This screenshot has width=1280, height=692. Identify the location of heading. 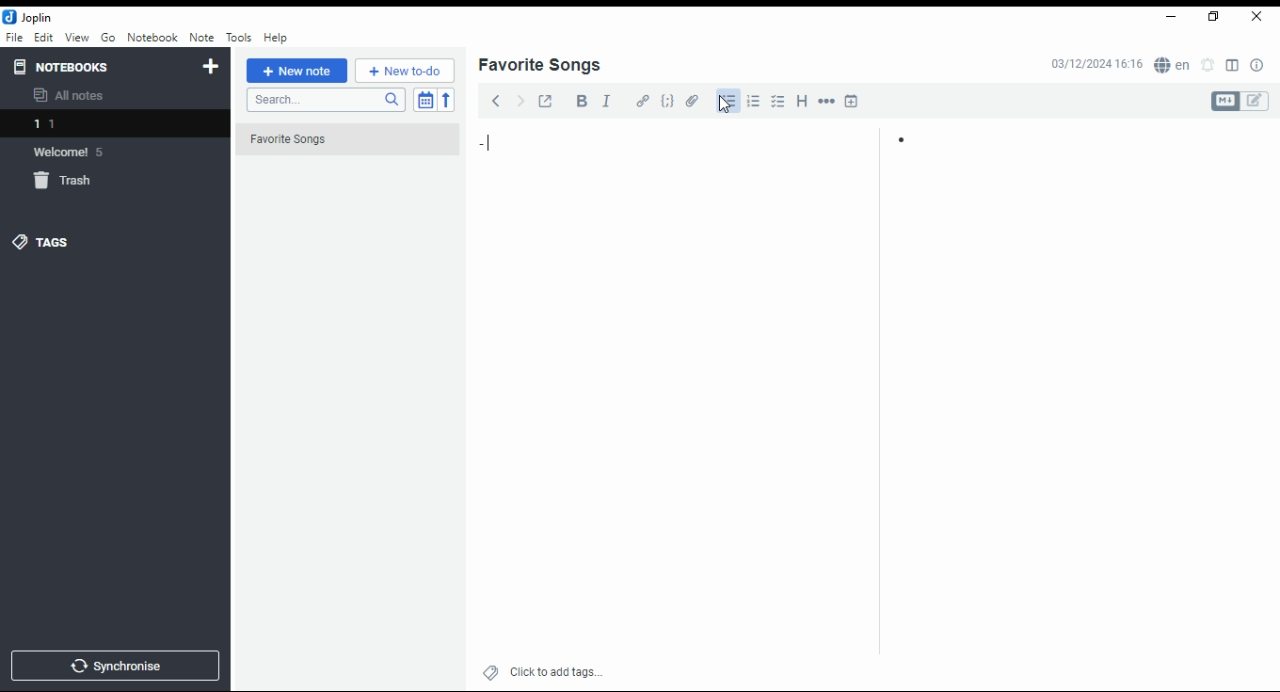
(803, 99).